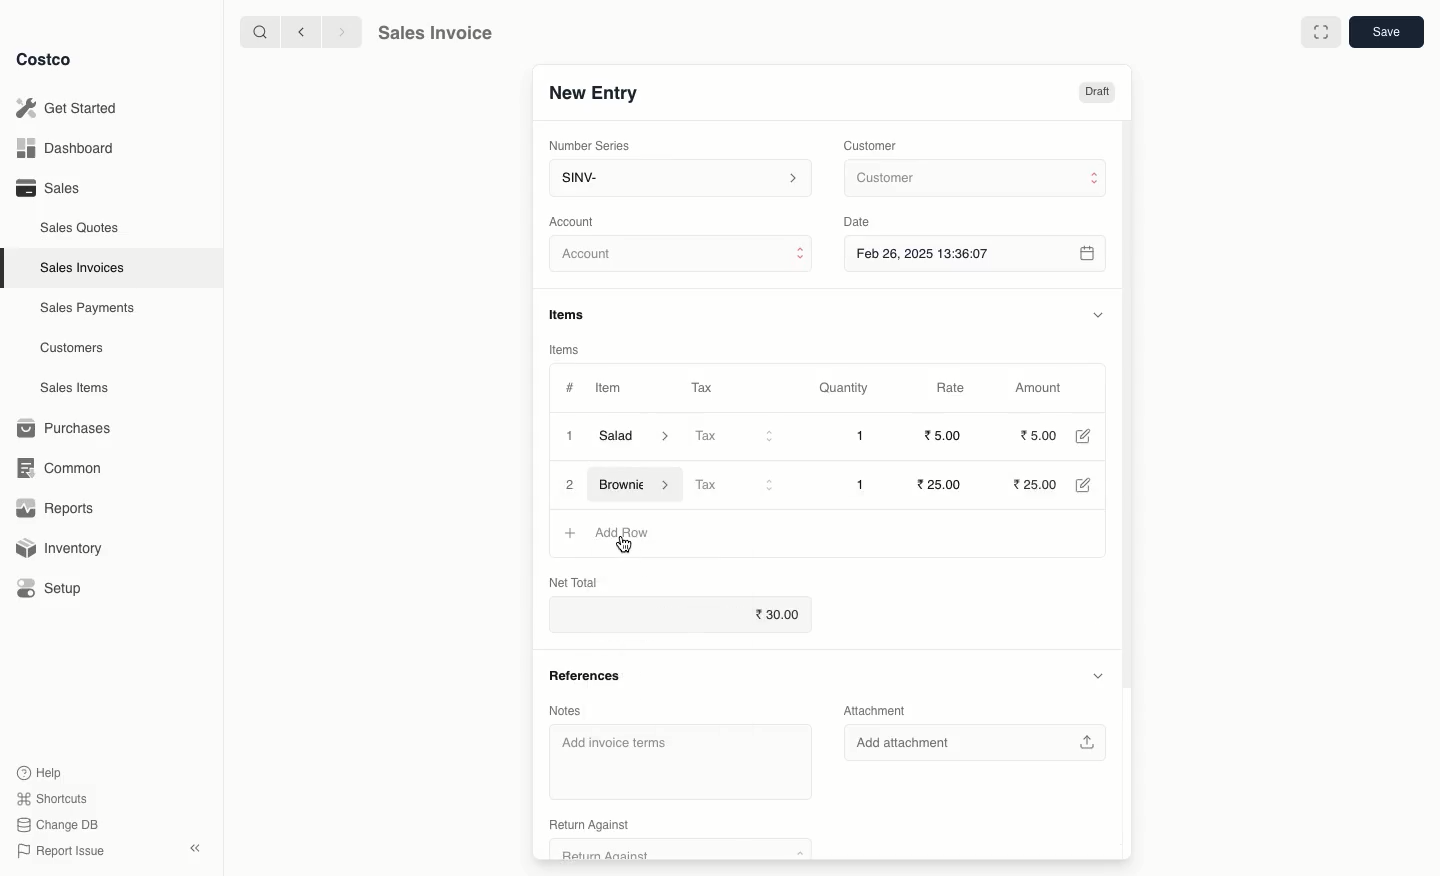 The image size is (1440, 876). What do you see at coordinates (635, 436) in the screenshot?
I see `Salad` at bounding box center [635, 436].